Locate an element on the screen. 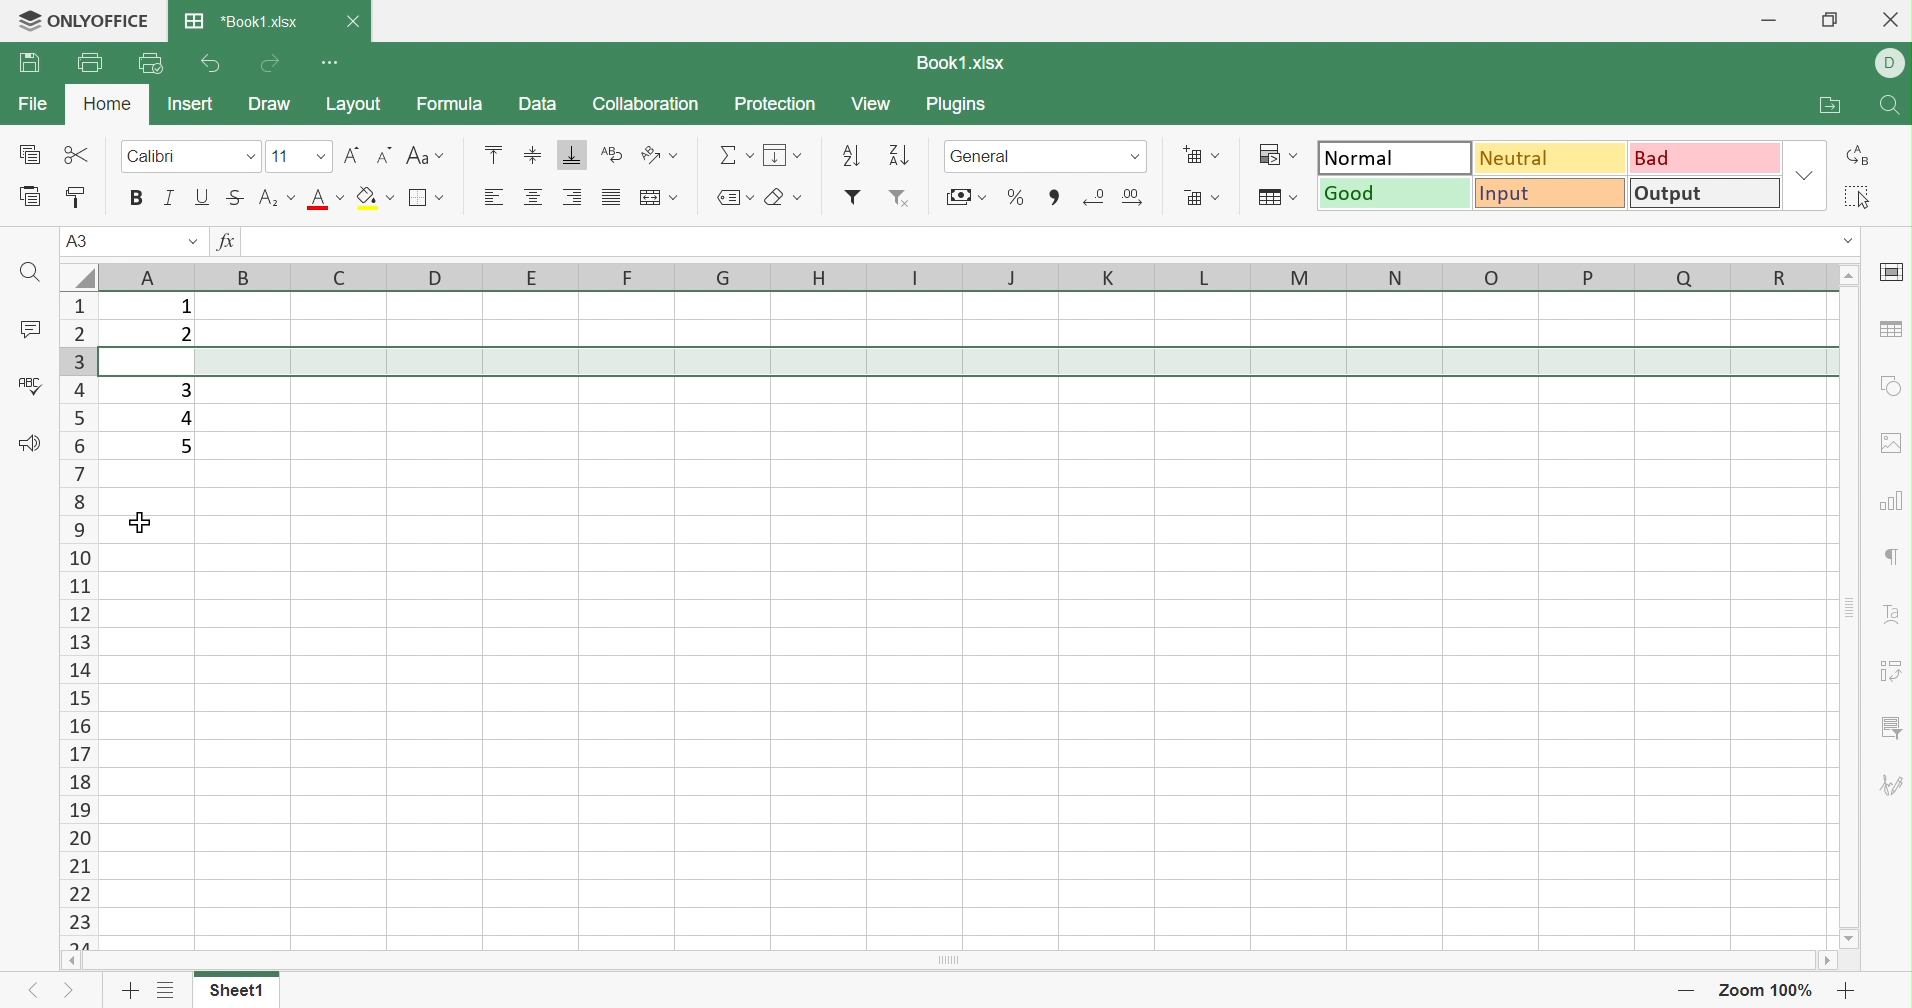 Image resolution: width=1912 pixels, height=1008 pixels. Slicer settings is located at coordinates (1893, 726).